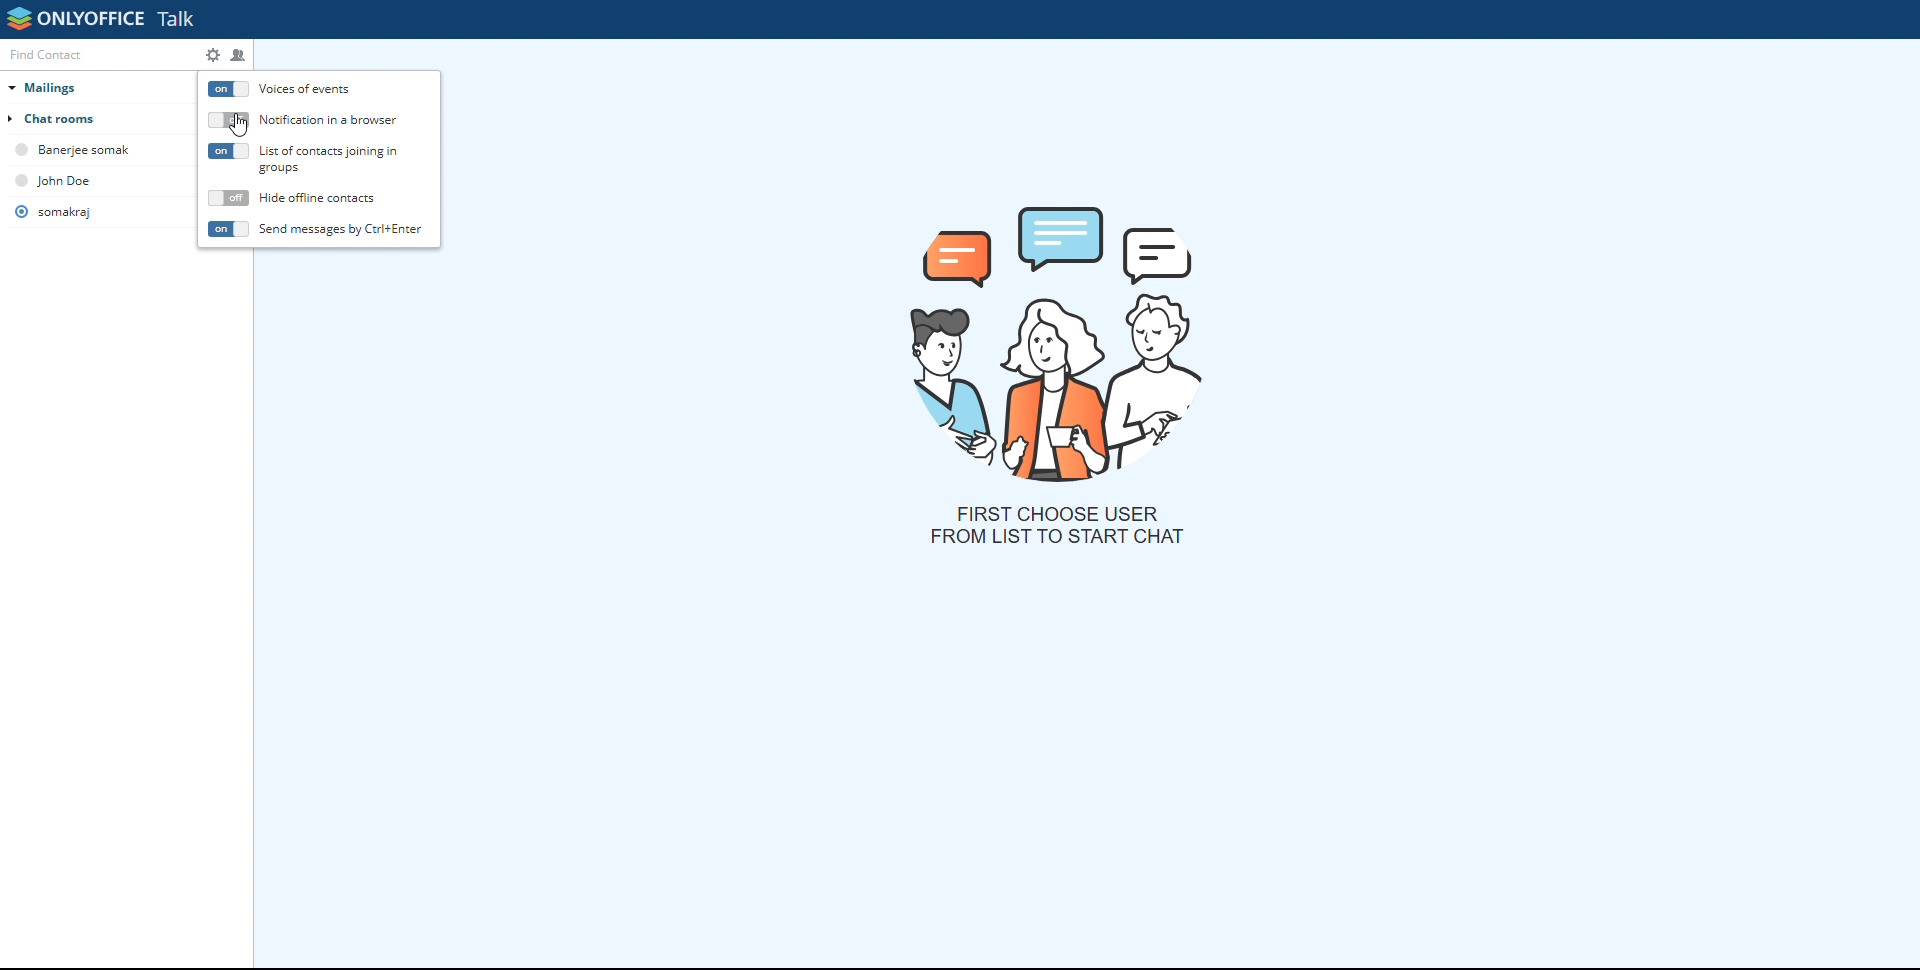 This screenshot has width=1920, height=970. I want to click on voices of events, so click(320, 88).